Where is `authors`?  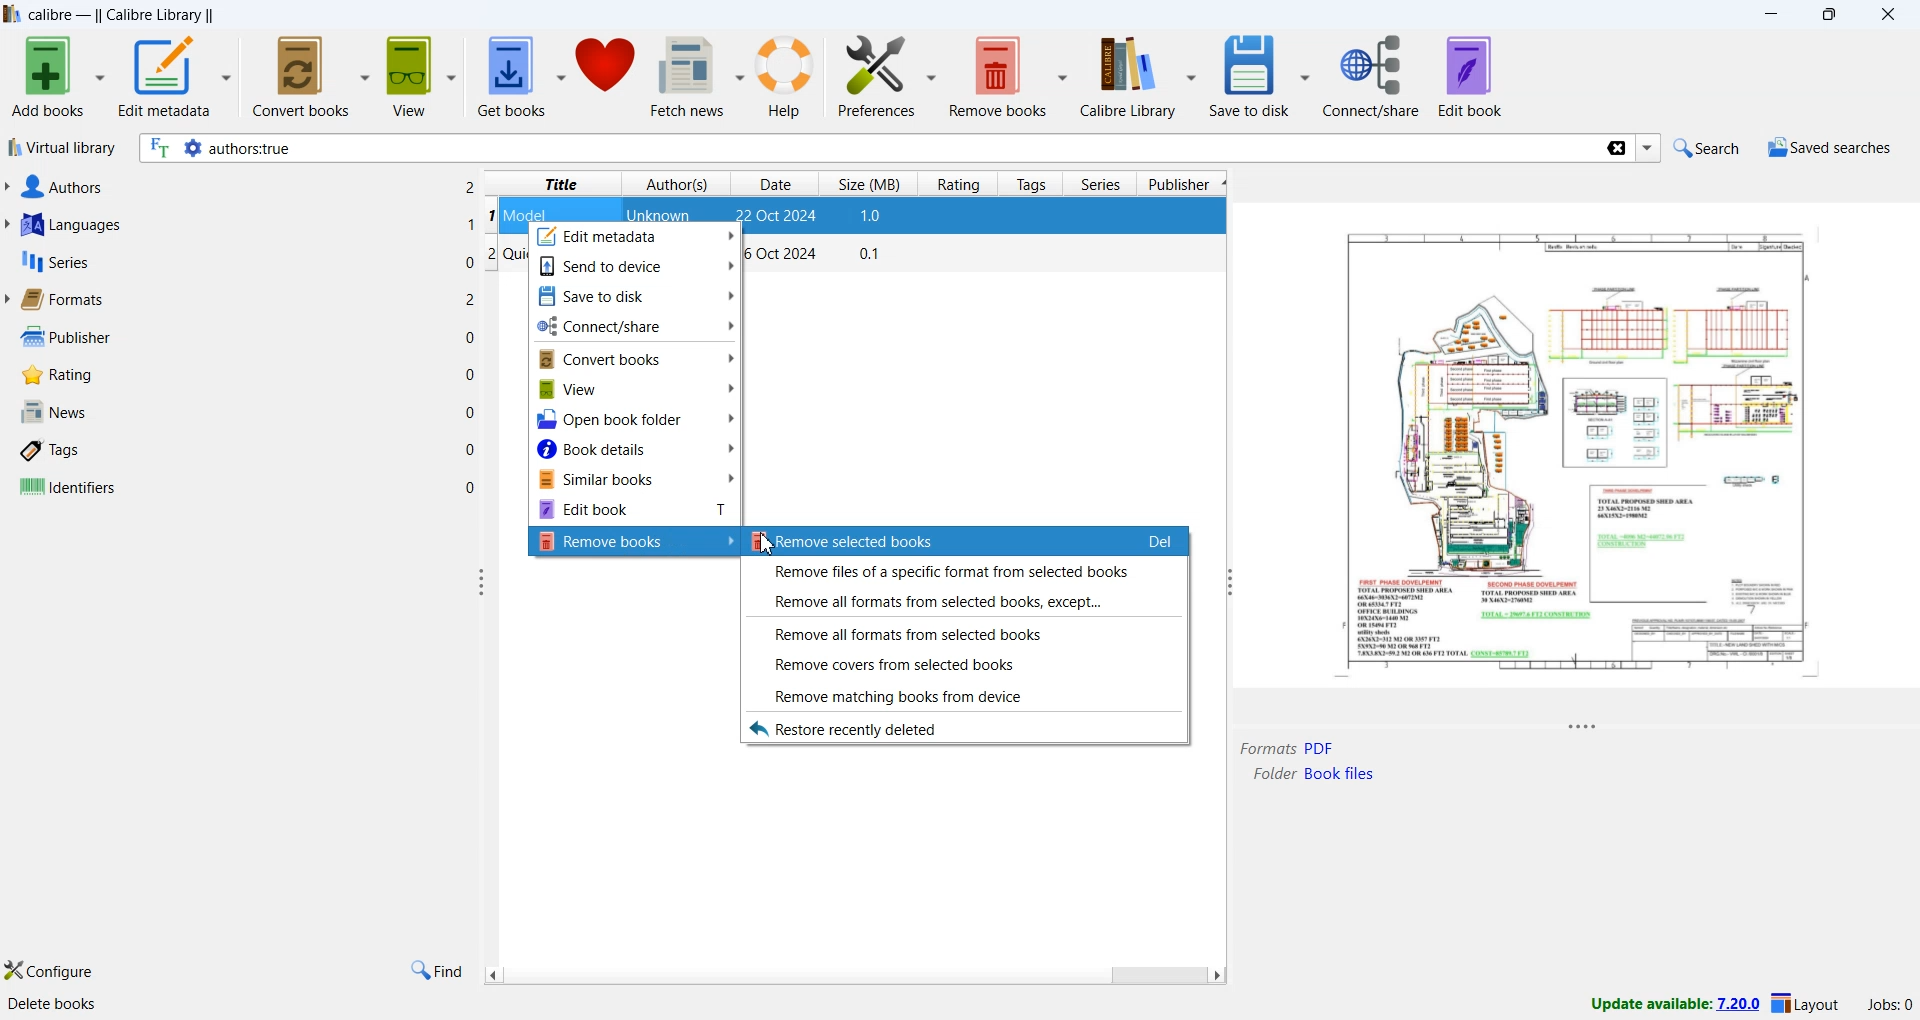 authors is located at coordinates (679, 184).